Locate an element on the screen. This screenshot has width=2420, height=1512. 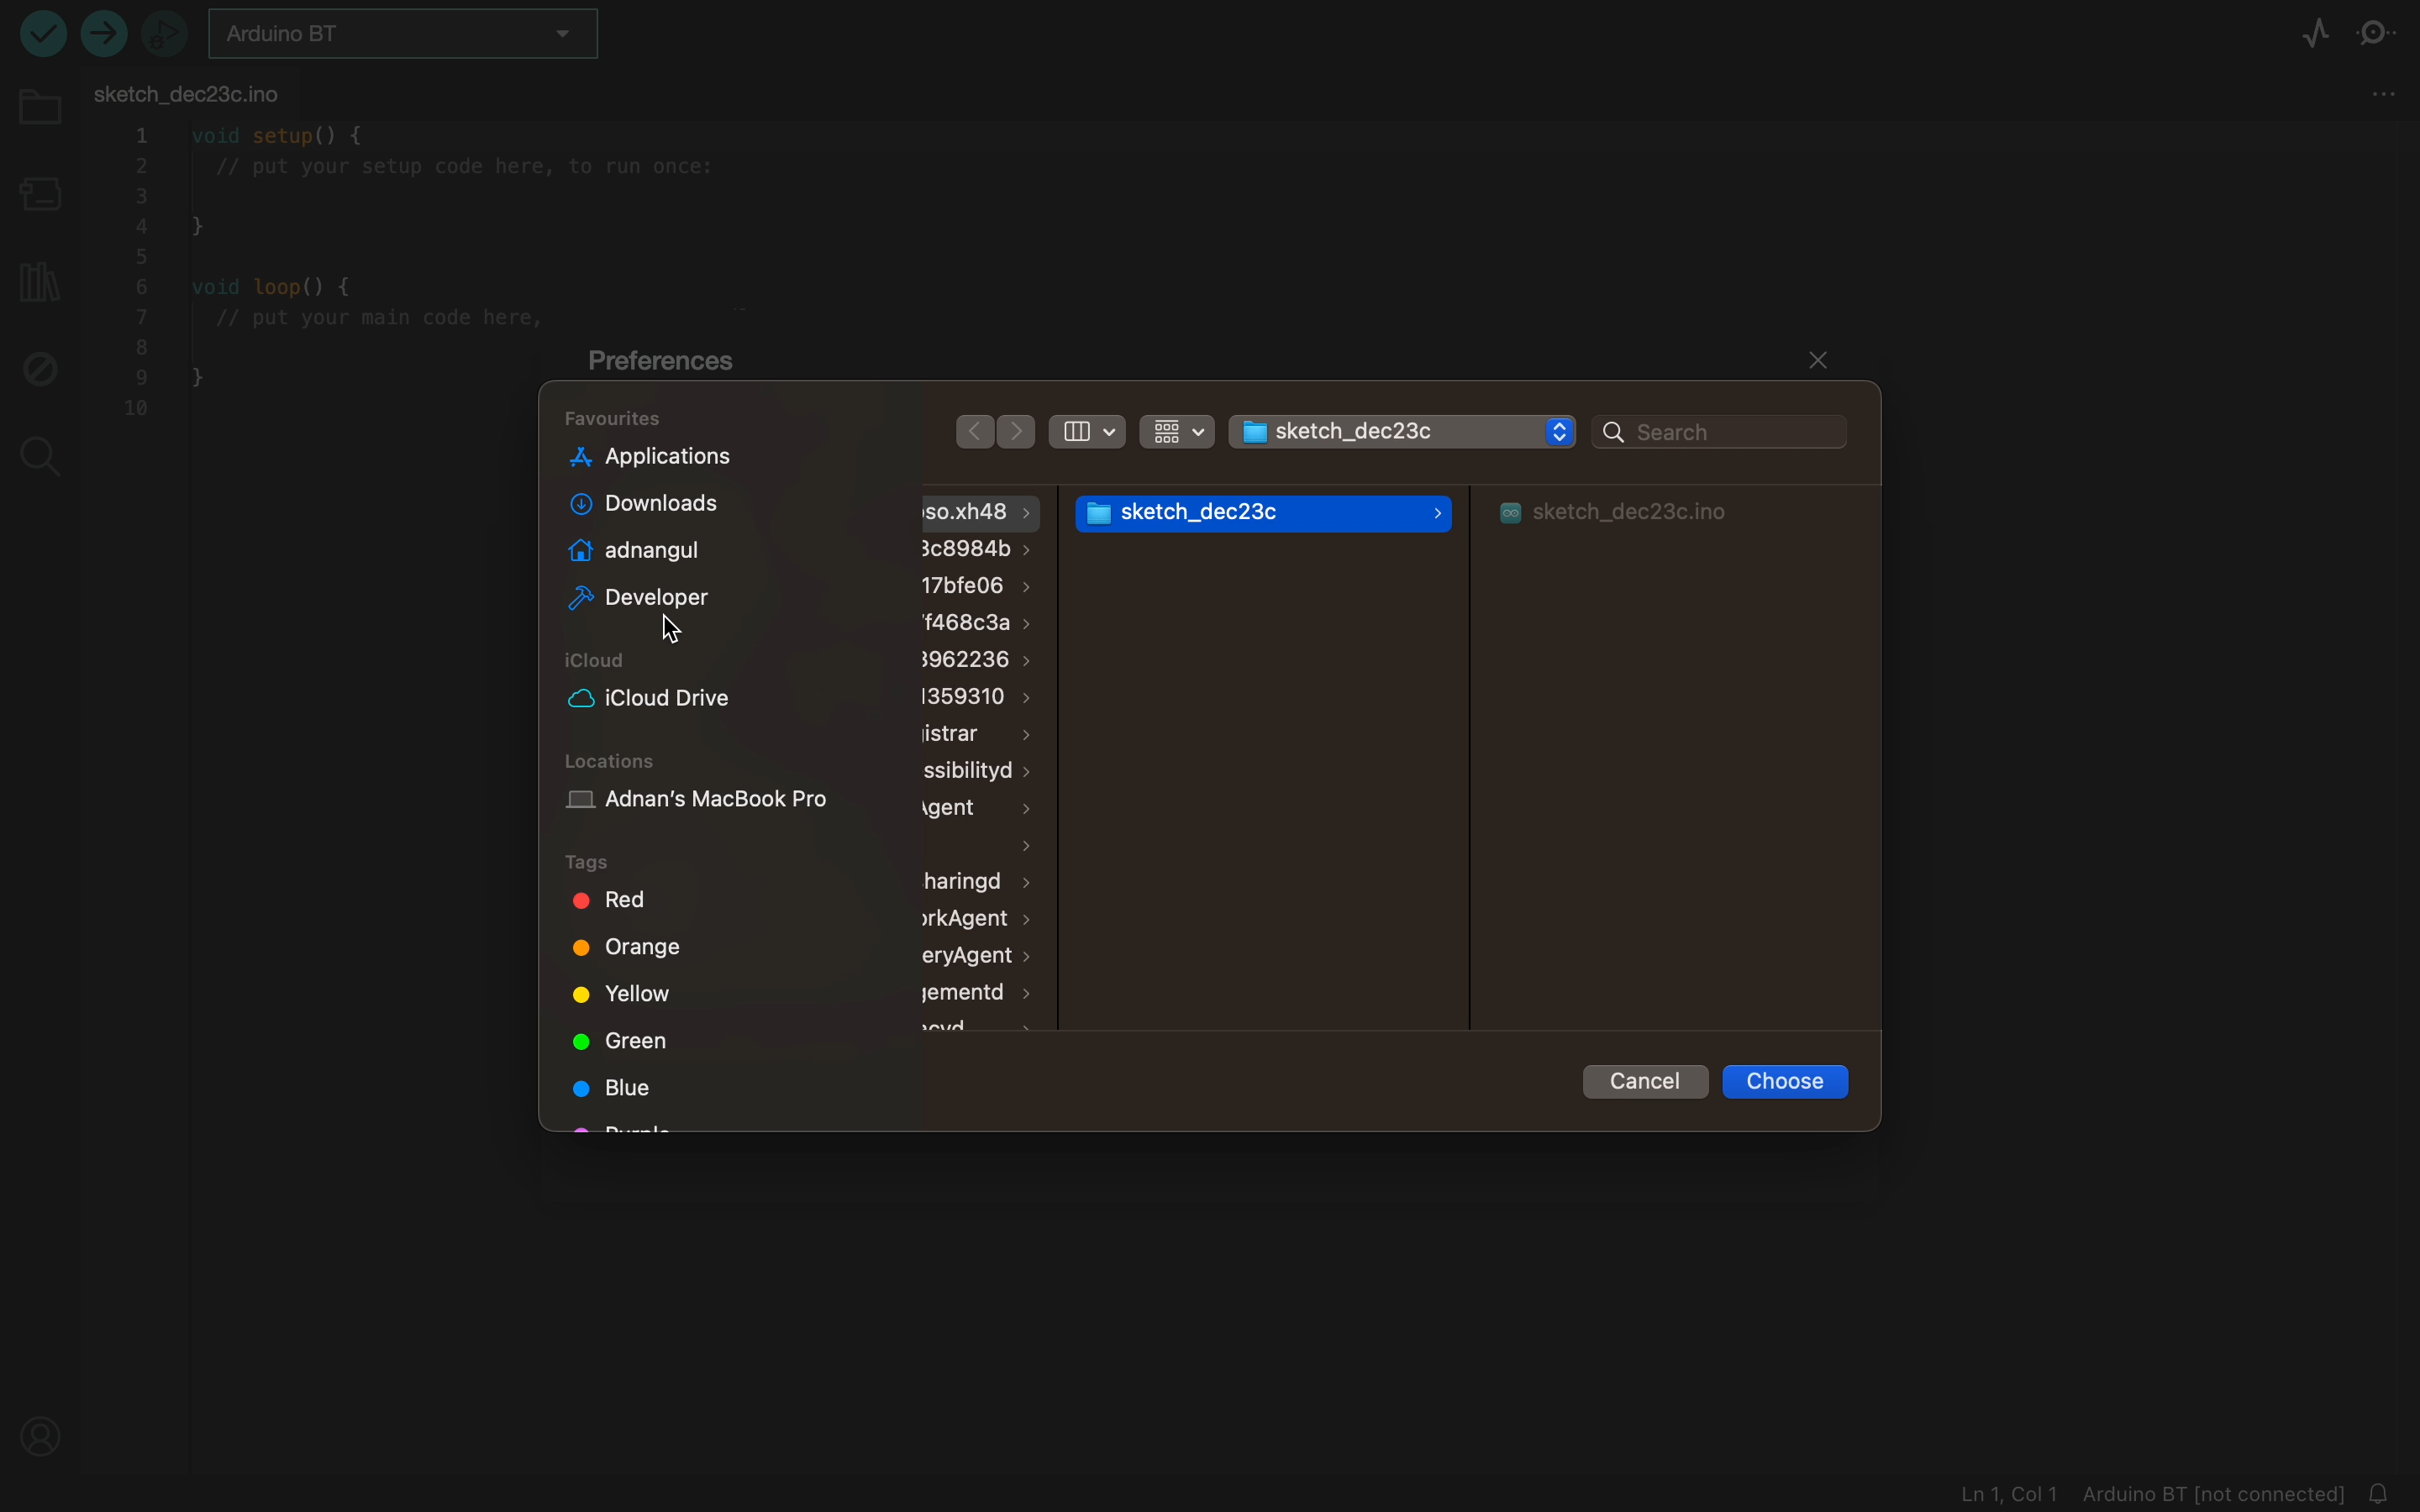
folder selector is located at coordinates (1399, 434).